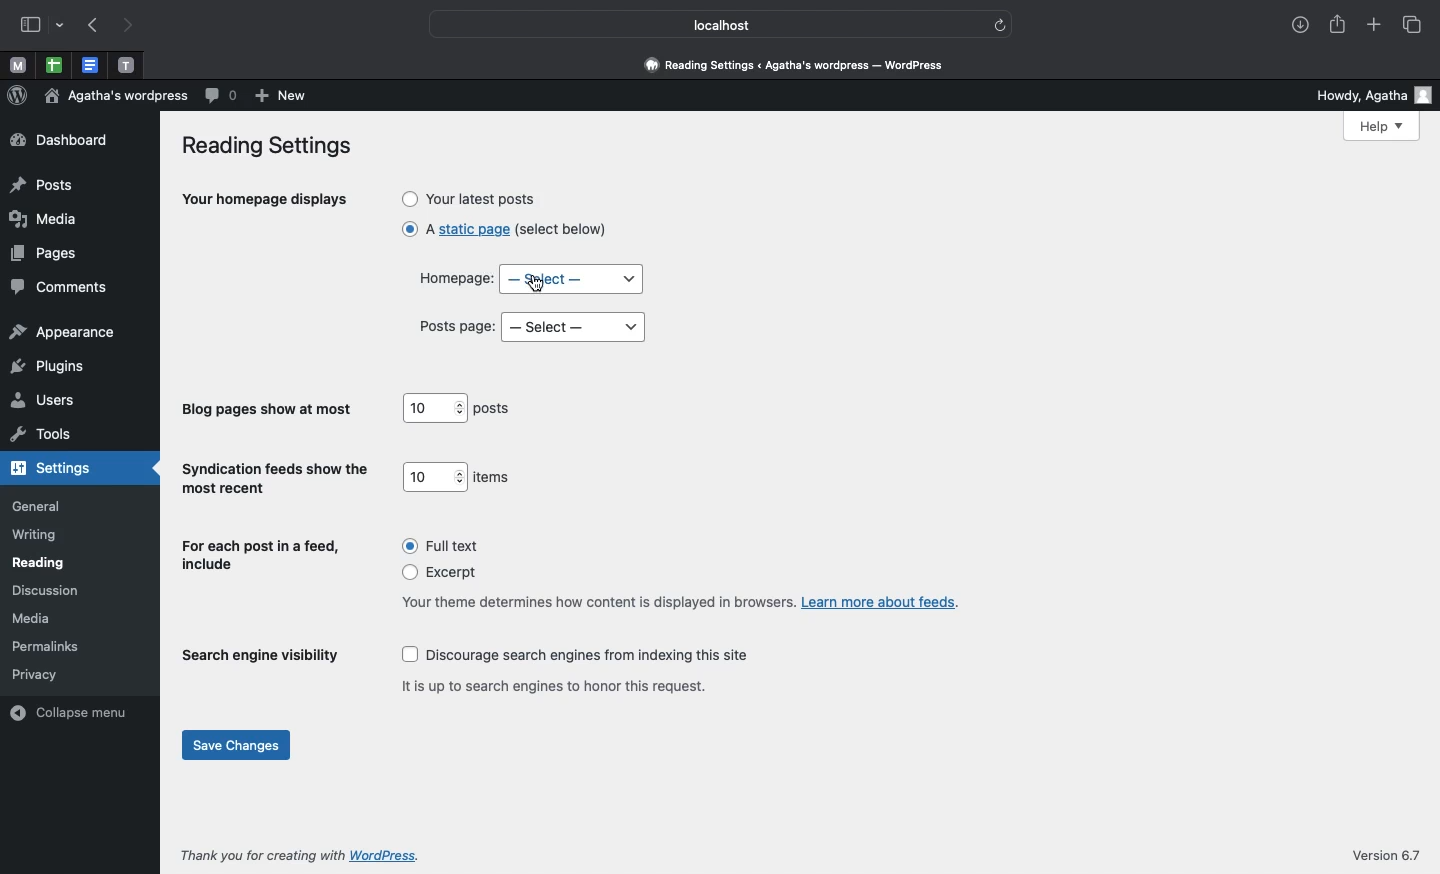 Image resolution: width=1440 pixels, height=874 pixels. What do you see at coordinates (53, 65) in the screenshot?
I see `Pinned tabs` at bounding box center [53, 65].